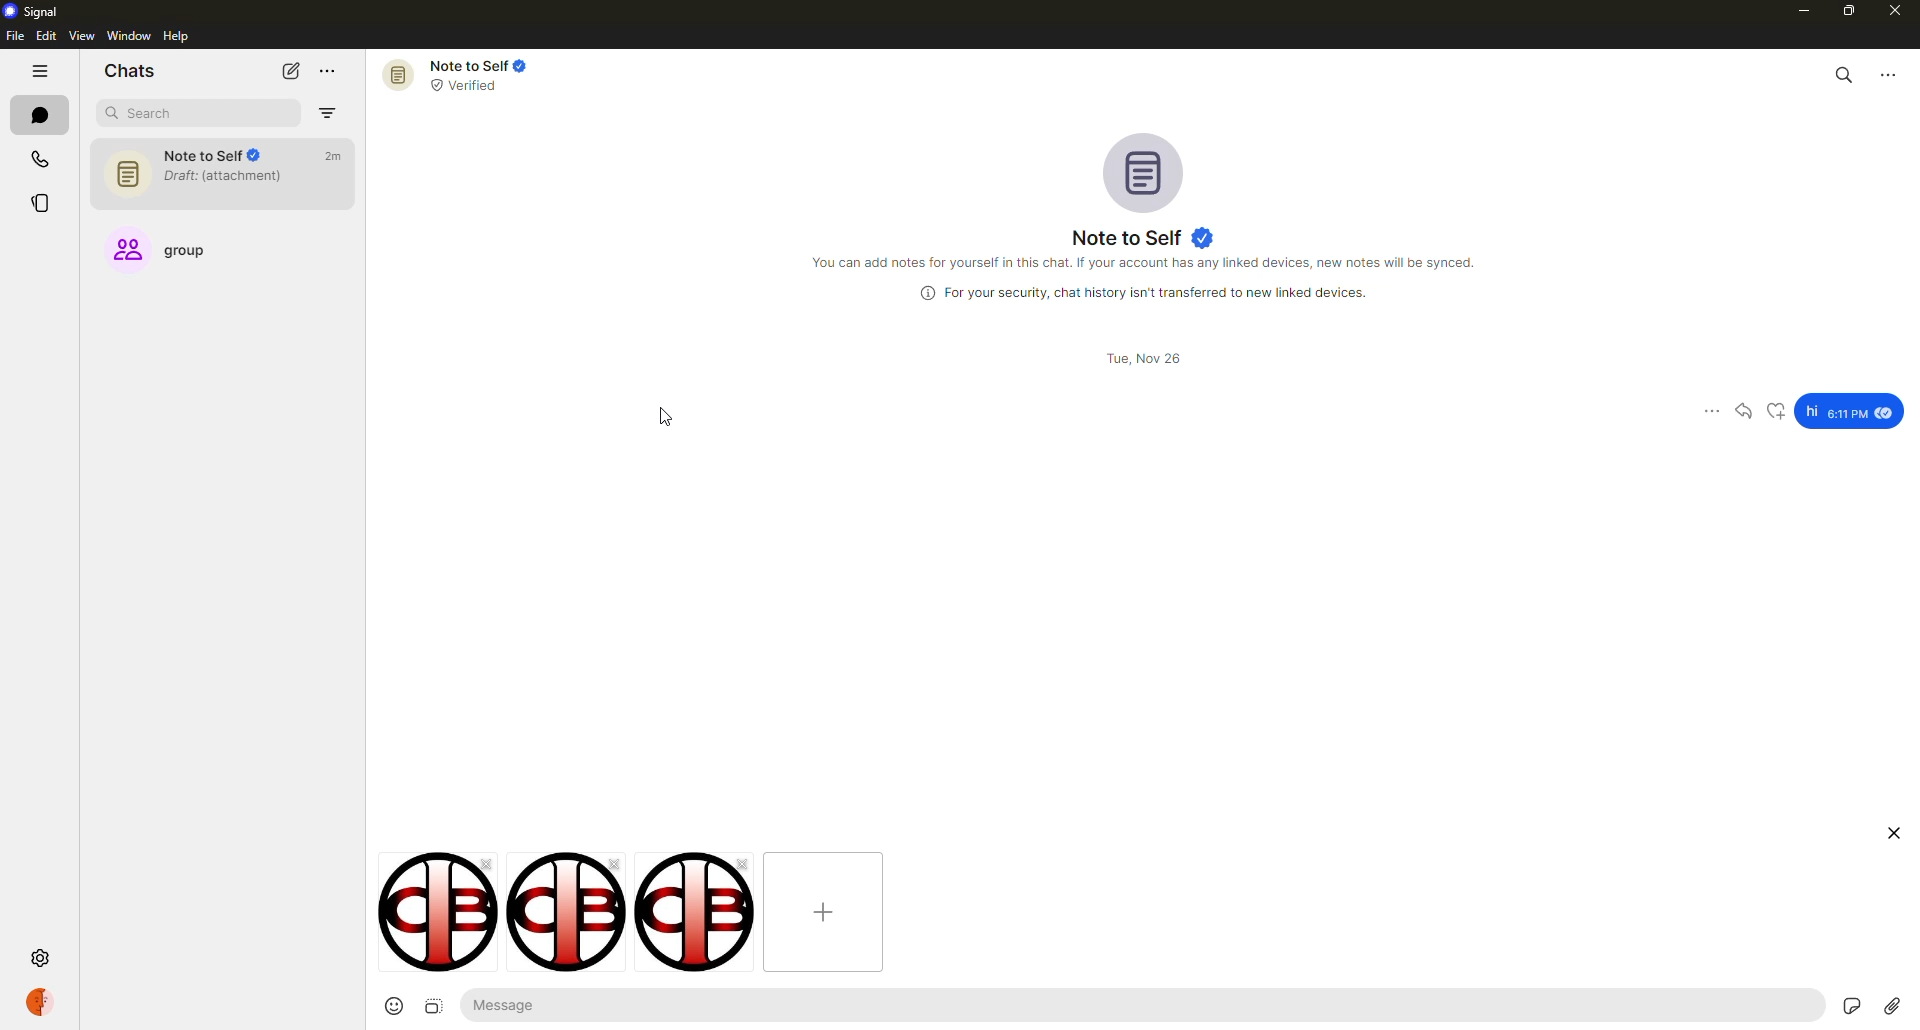  What do you see at coordinates (176, 248) in the screenshot?
I see `group` at bounding box center [176, 248].